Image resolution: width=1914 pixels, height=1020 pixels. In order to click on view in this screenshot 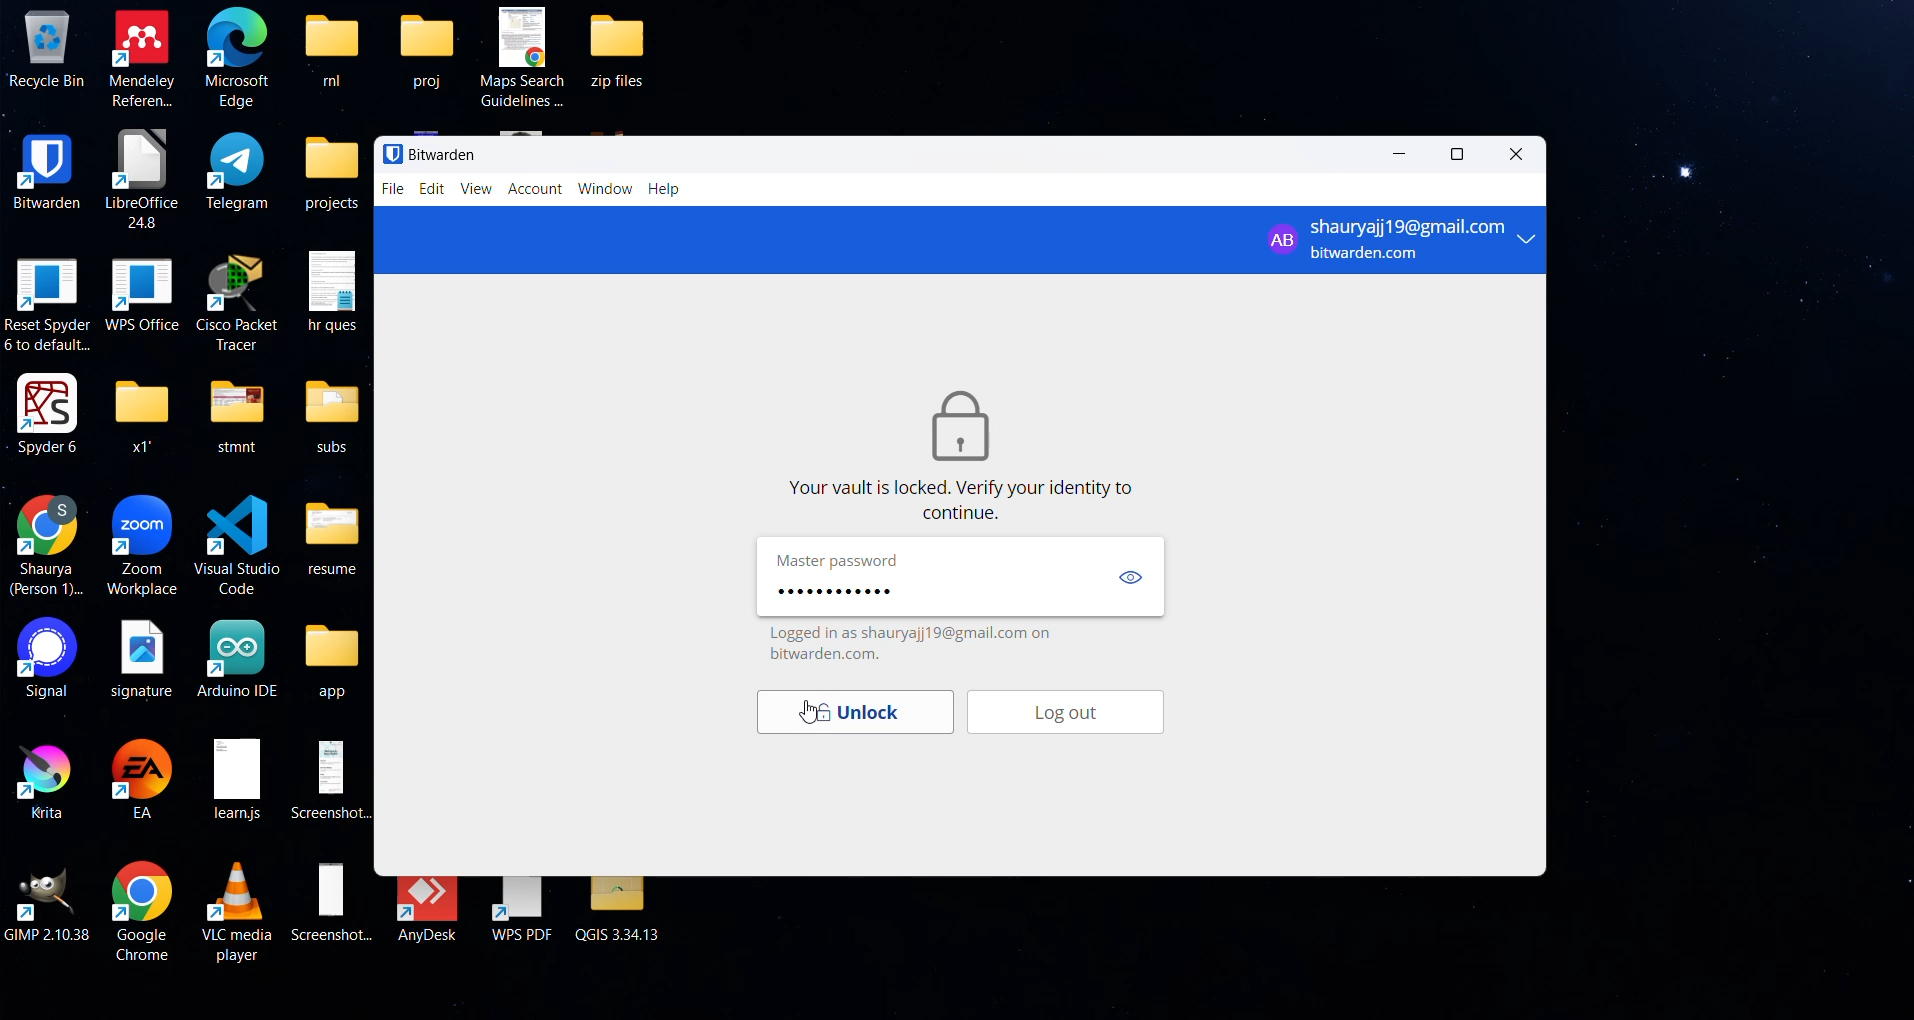, I will do `click(1131, 579)`.